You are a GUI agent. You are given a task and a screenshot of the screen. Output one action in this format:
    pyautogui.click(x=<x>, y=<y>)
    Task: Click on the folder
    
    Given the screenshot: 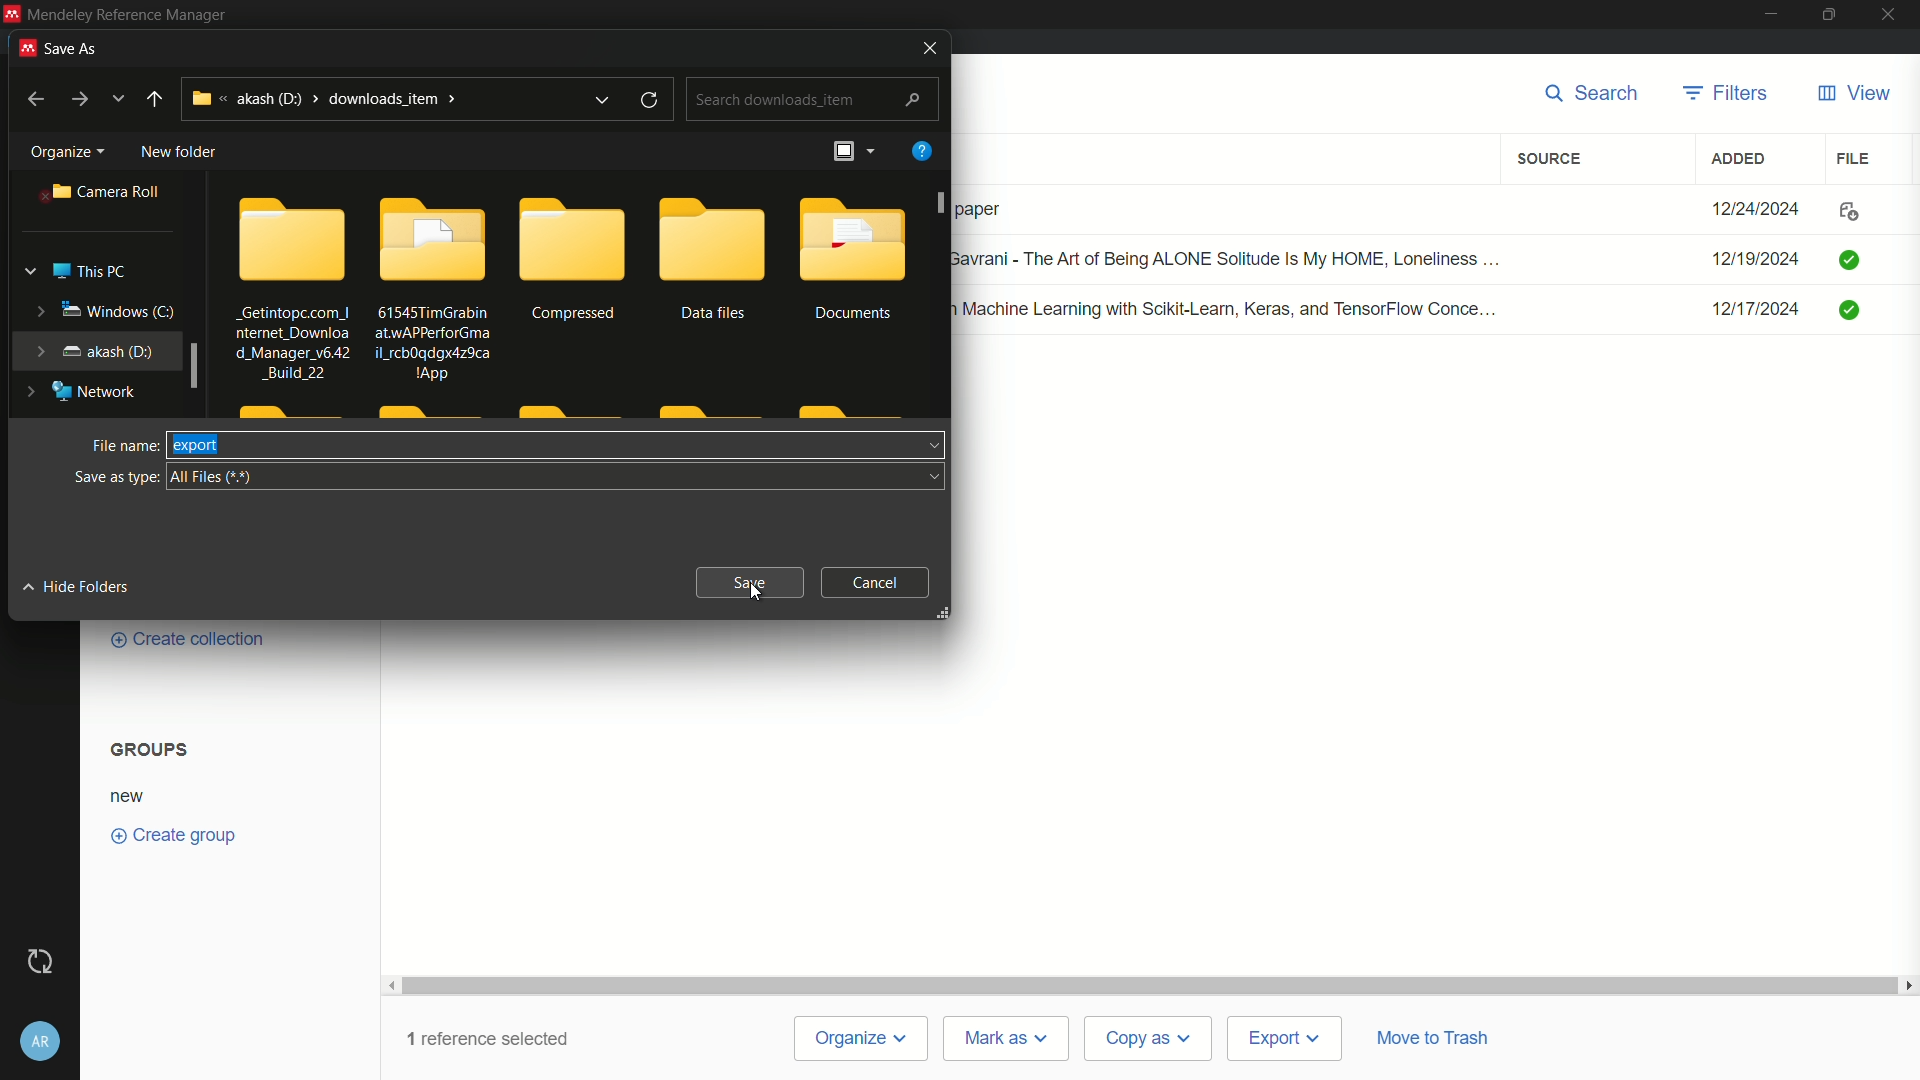 What is the action you would take?
    pyautogui.click(x=294, y=238)
    